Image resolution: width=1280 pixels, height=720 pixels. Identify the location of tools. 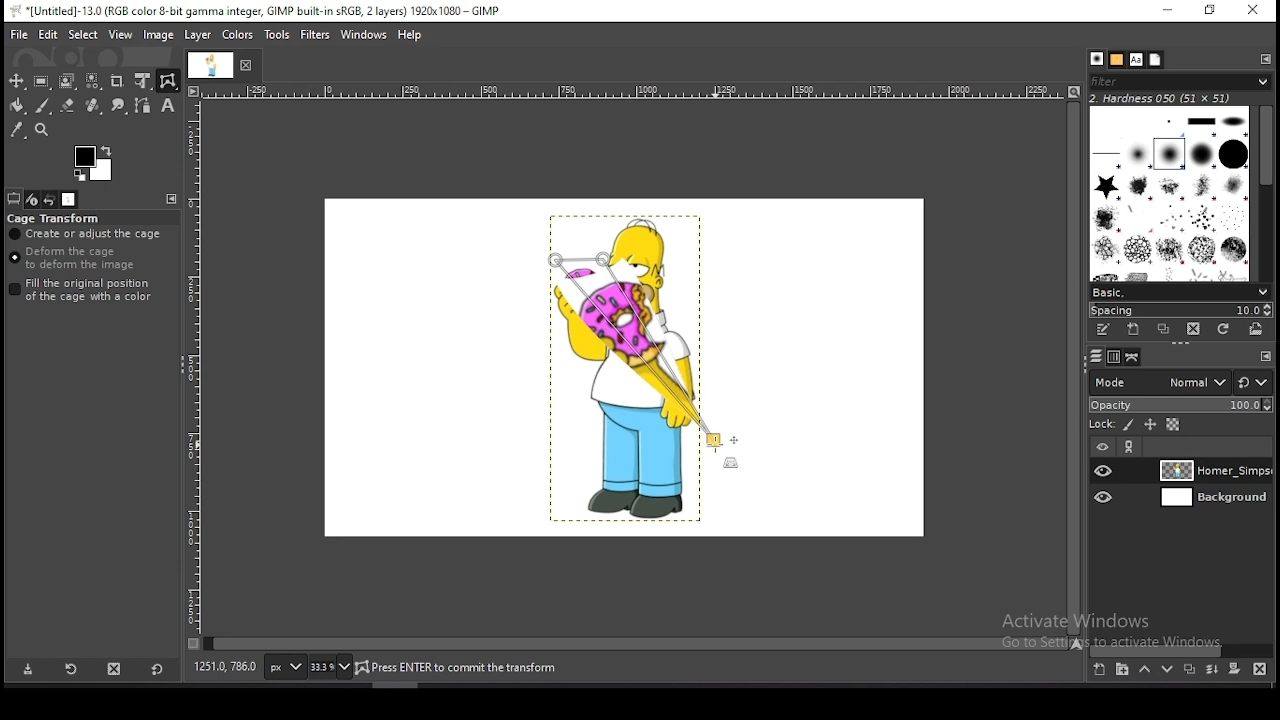
(278, 35).